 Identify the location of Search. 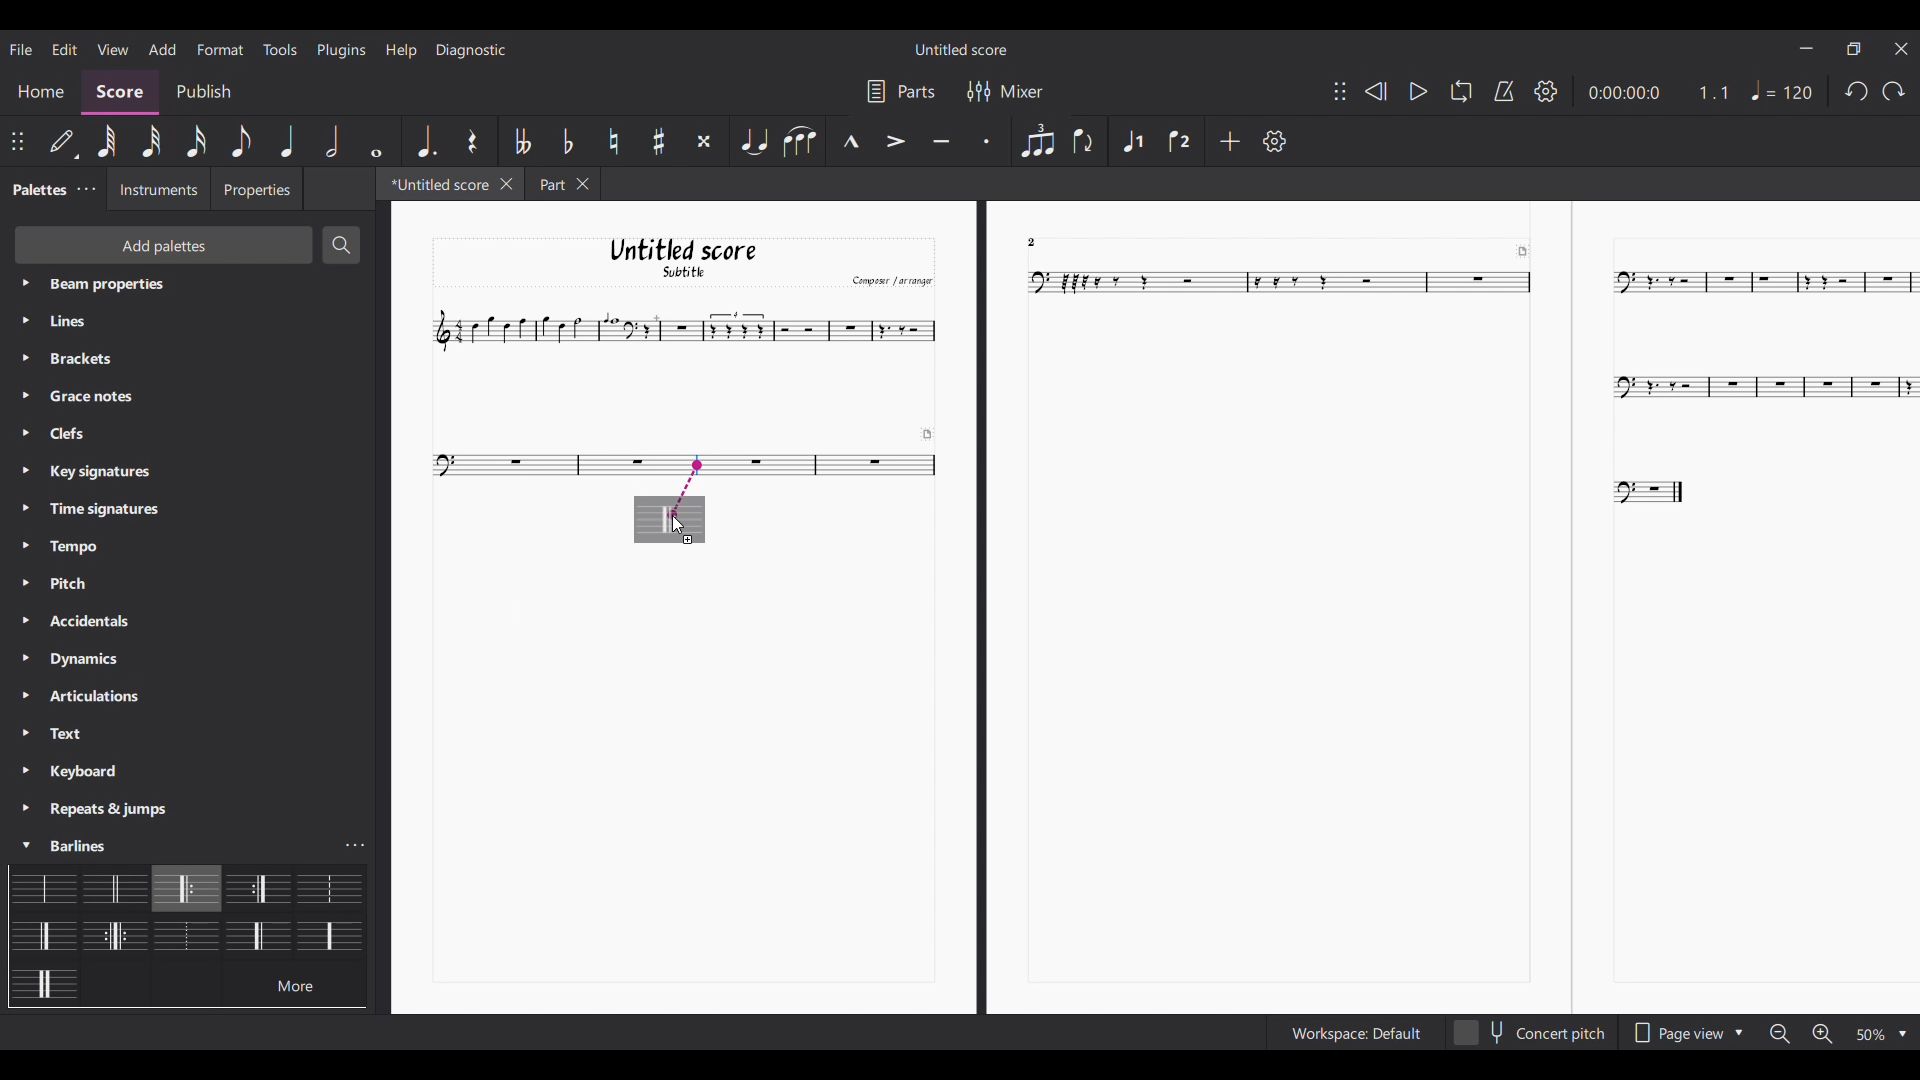
(341, 244).